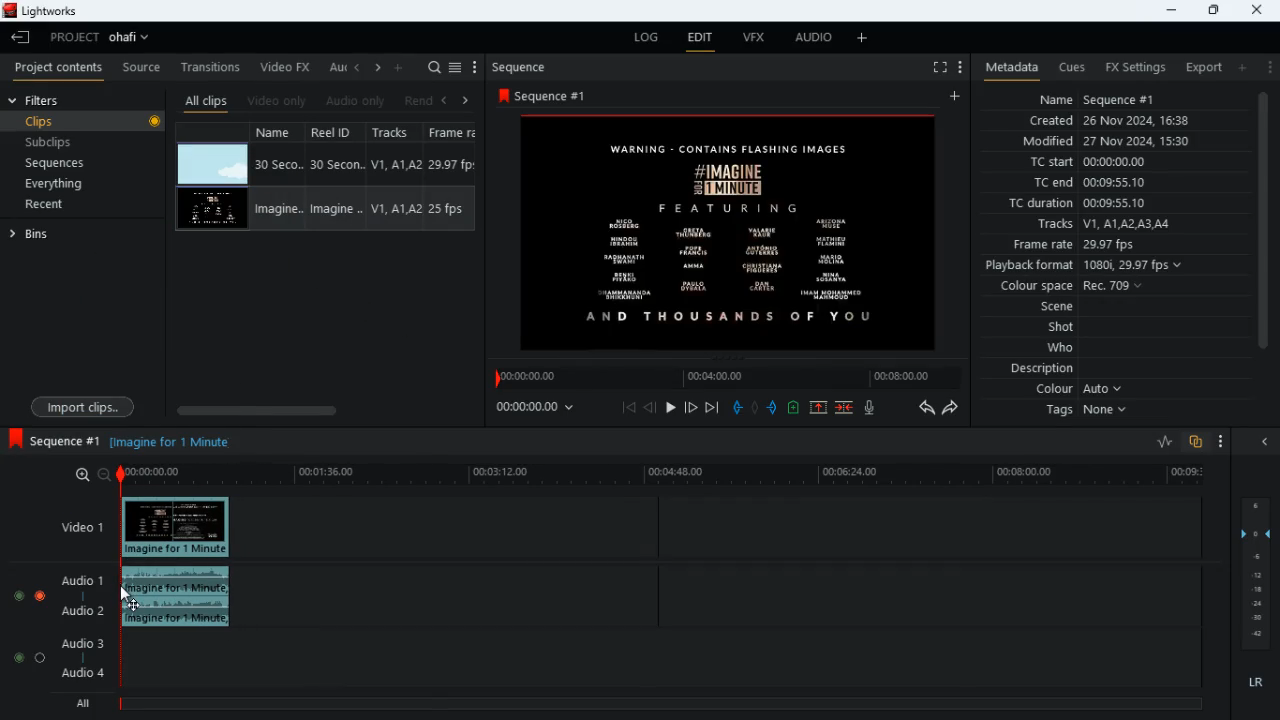 This screenshot has height=720, width=1280. Describe the element at coordinates (400, 66) in the screenshot. I see `add` at that location.